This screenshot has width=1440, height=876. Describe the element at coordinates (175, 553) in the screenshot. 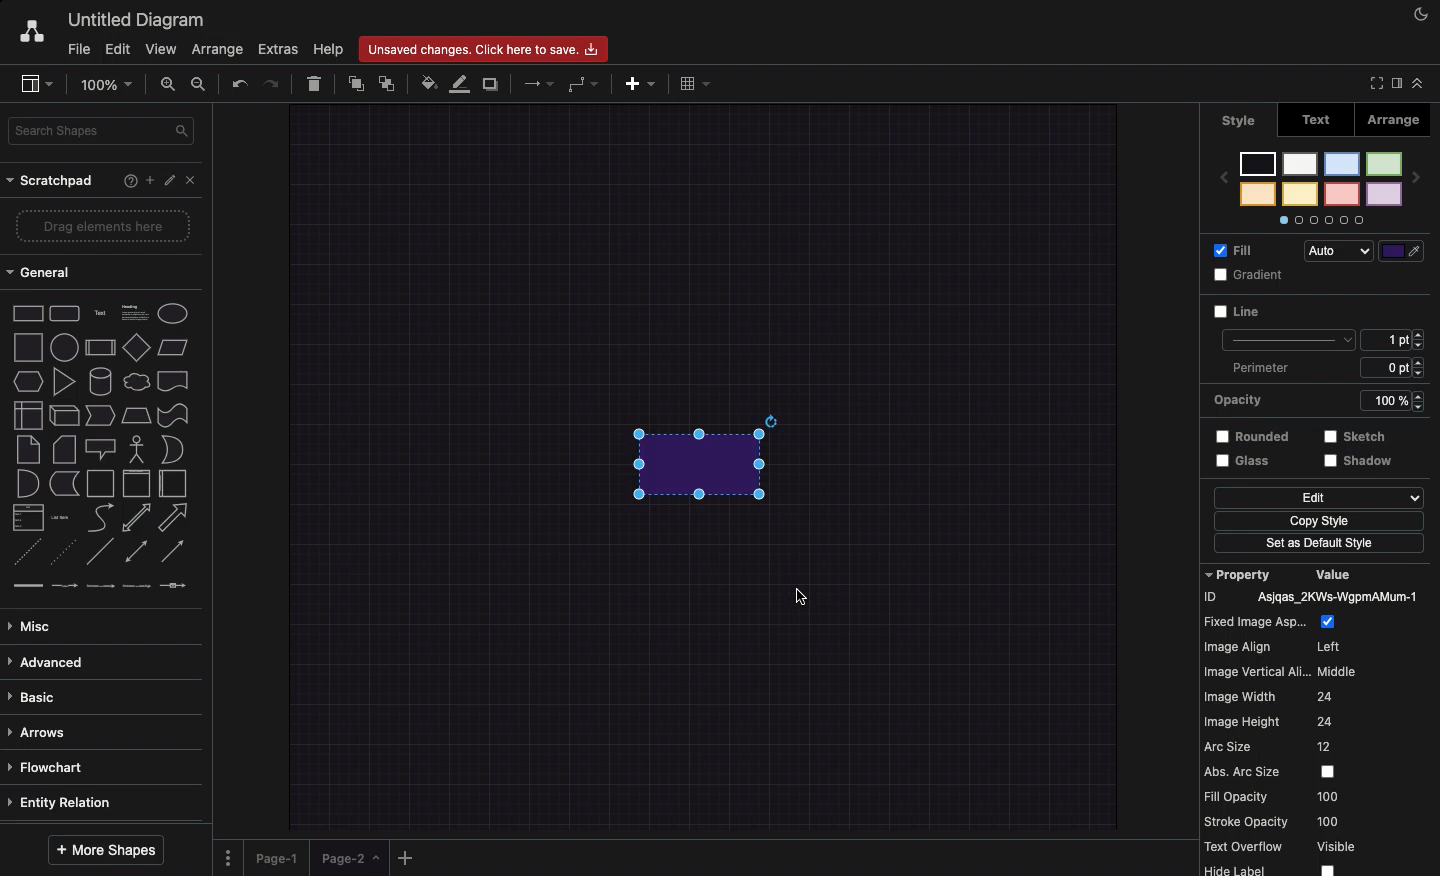

I see `directional connector` at that location.